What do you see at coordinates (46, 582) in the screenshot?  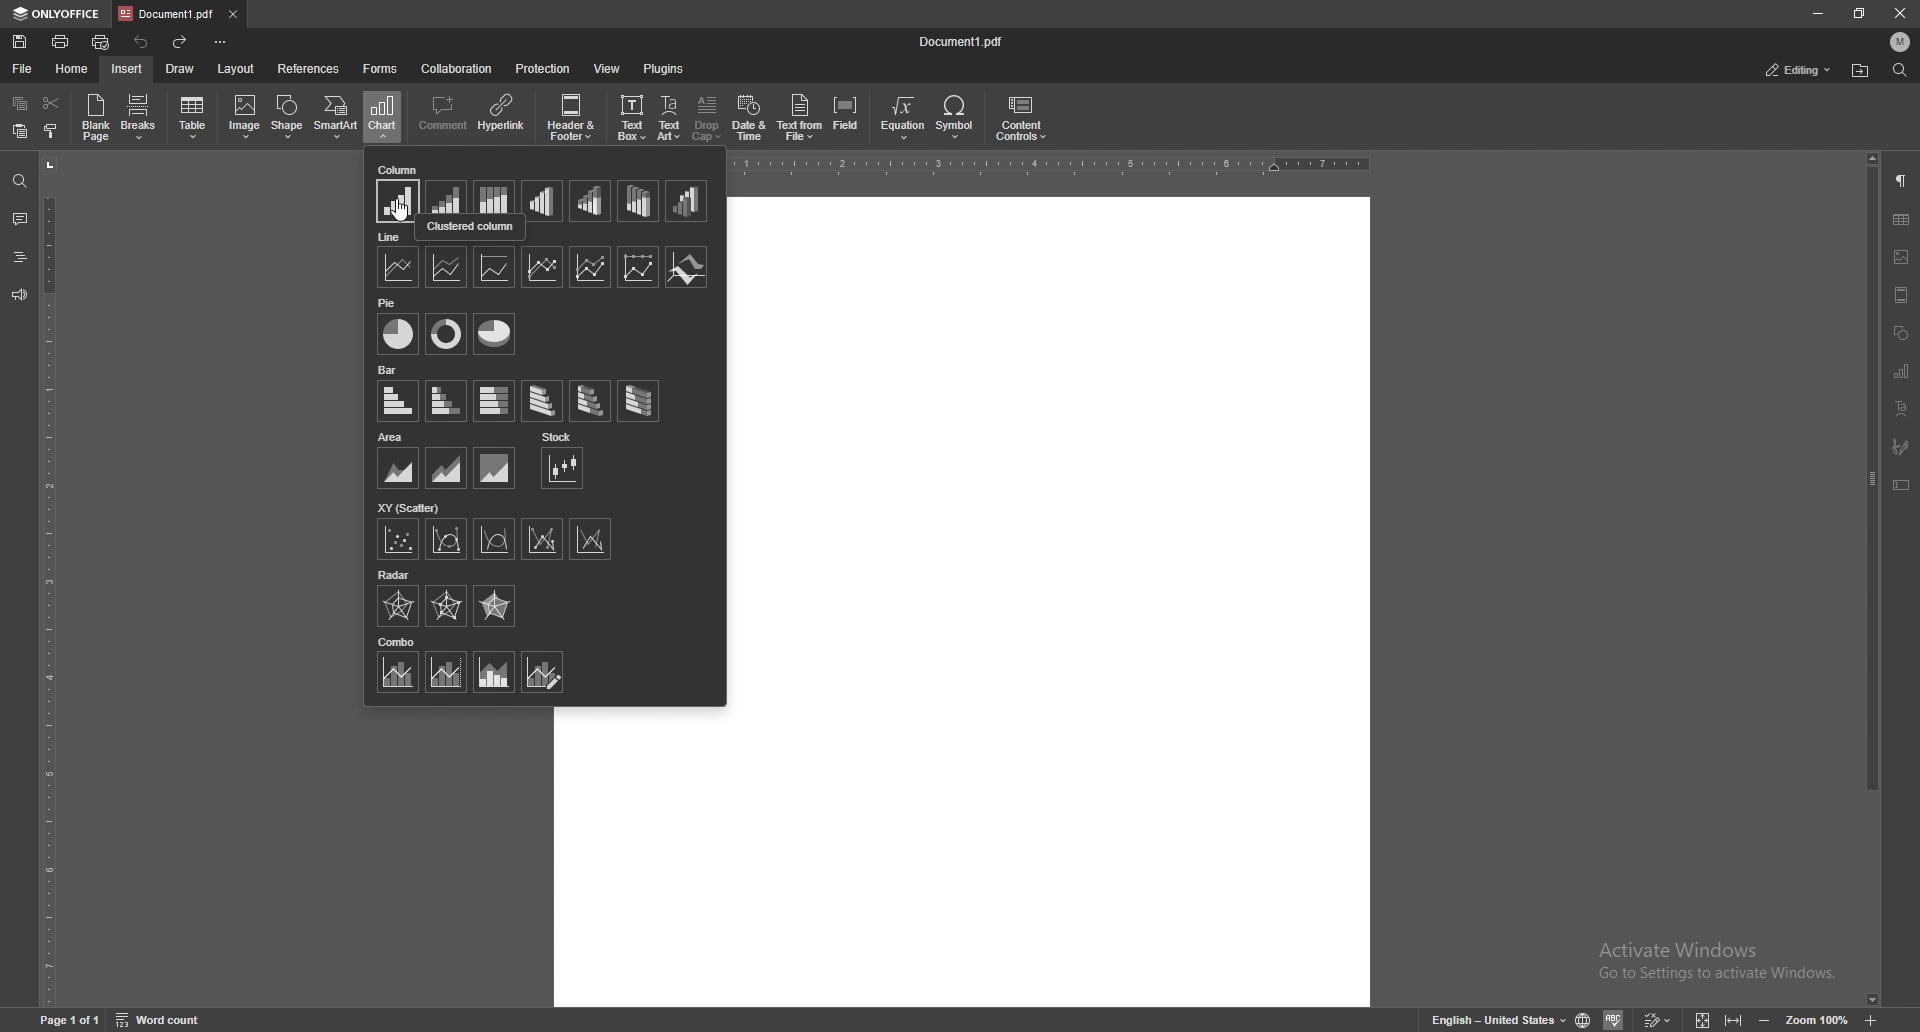 I see `vertical scale` at bounding box center [46, 582].